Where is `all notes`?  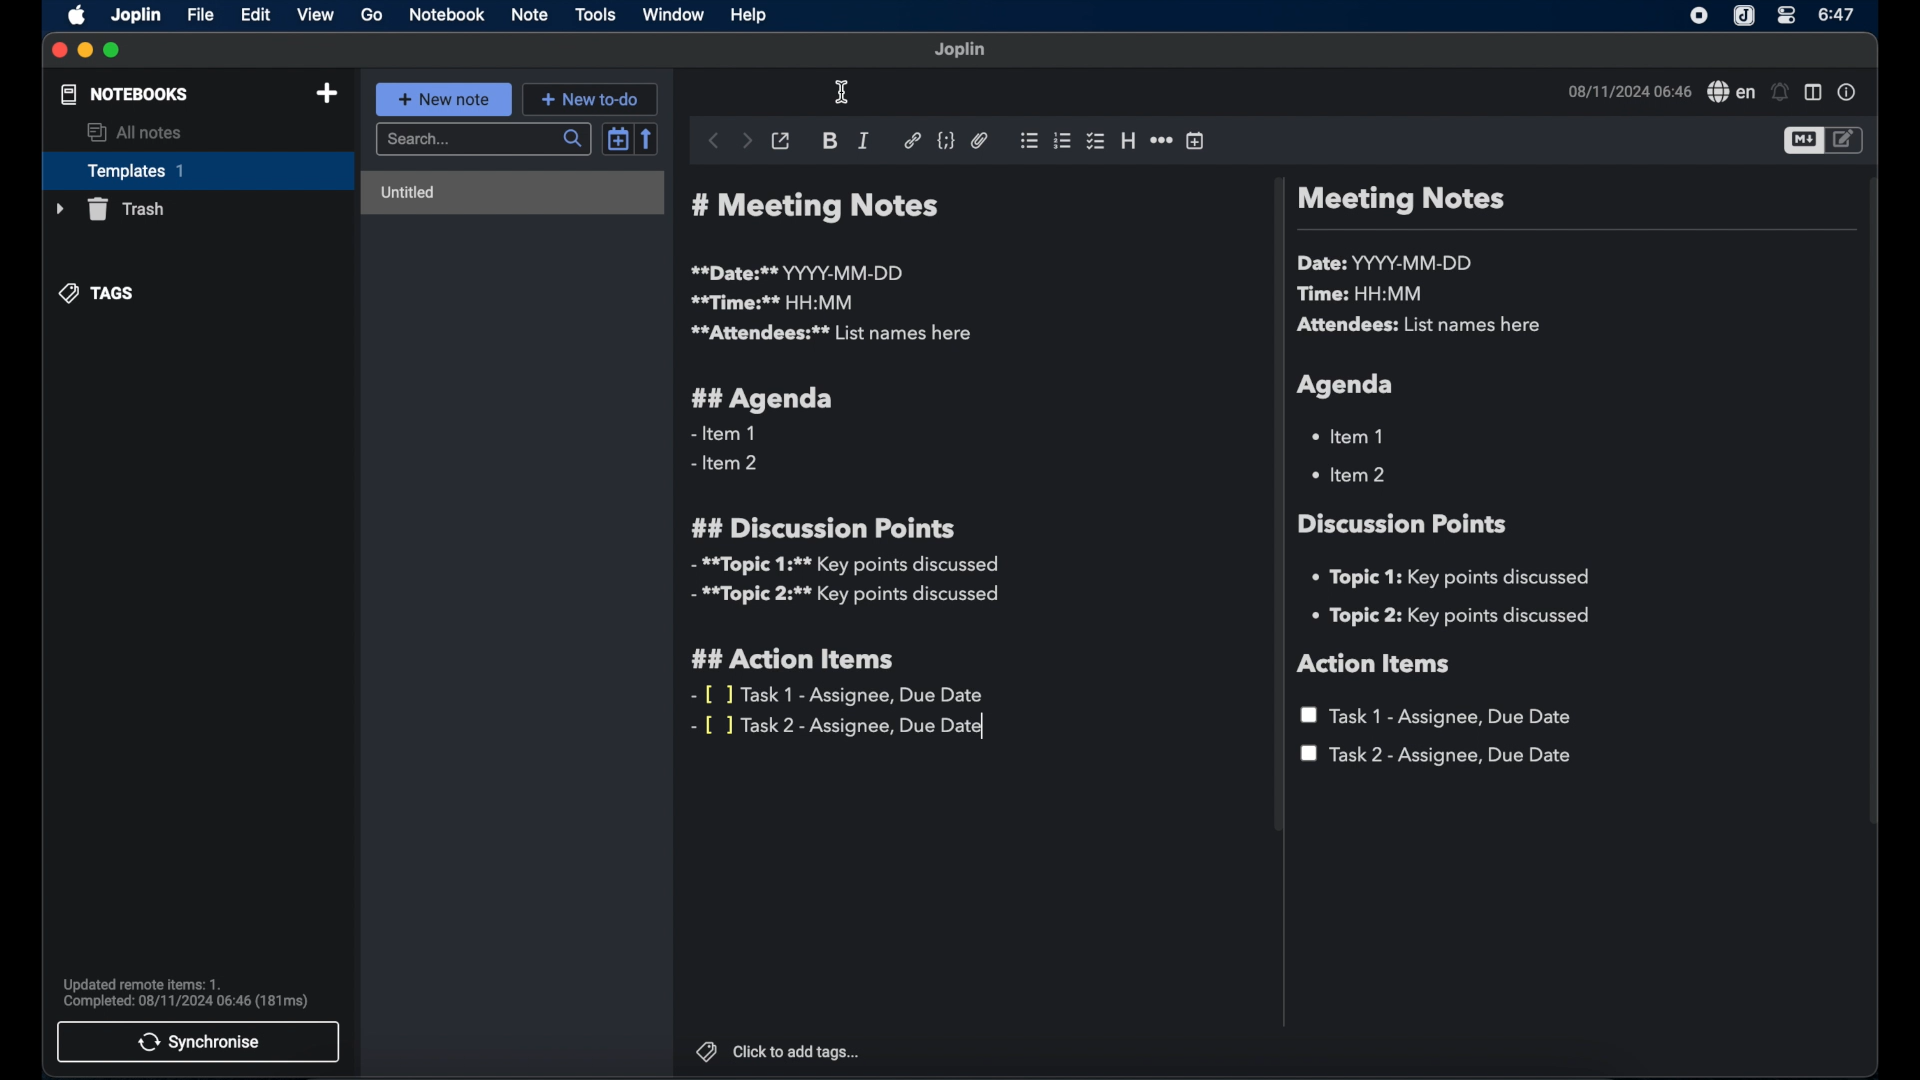 all notes is located at coordinates (135, 133).